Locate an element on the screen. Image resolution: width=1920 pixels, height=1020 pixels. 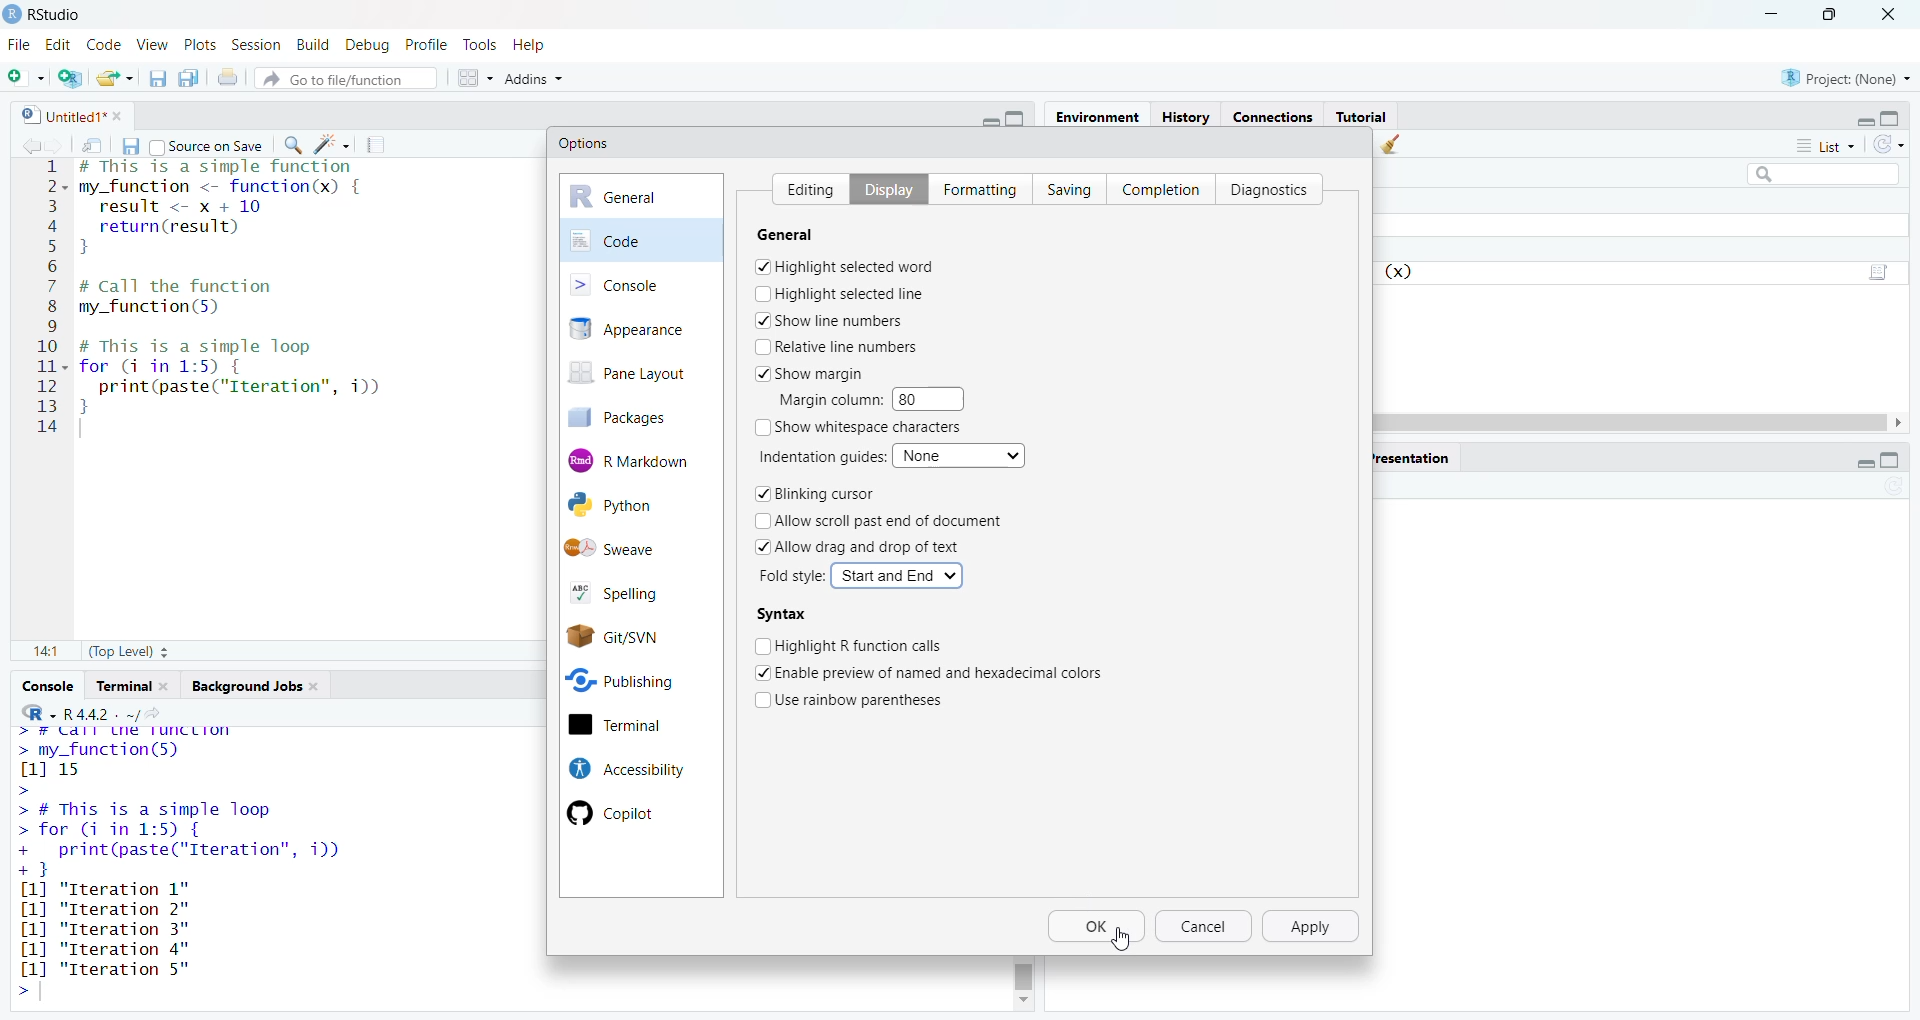
console is located at coordinates (45, 686).